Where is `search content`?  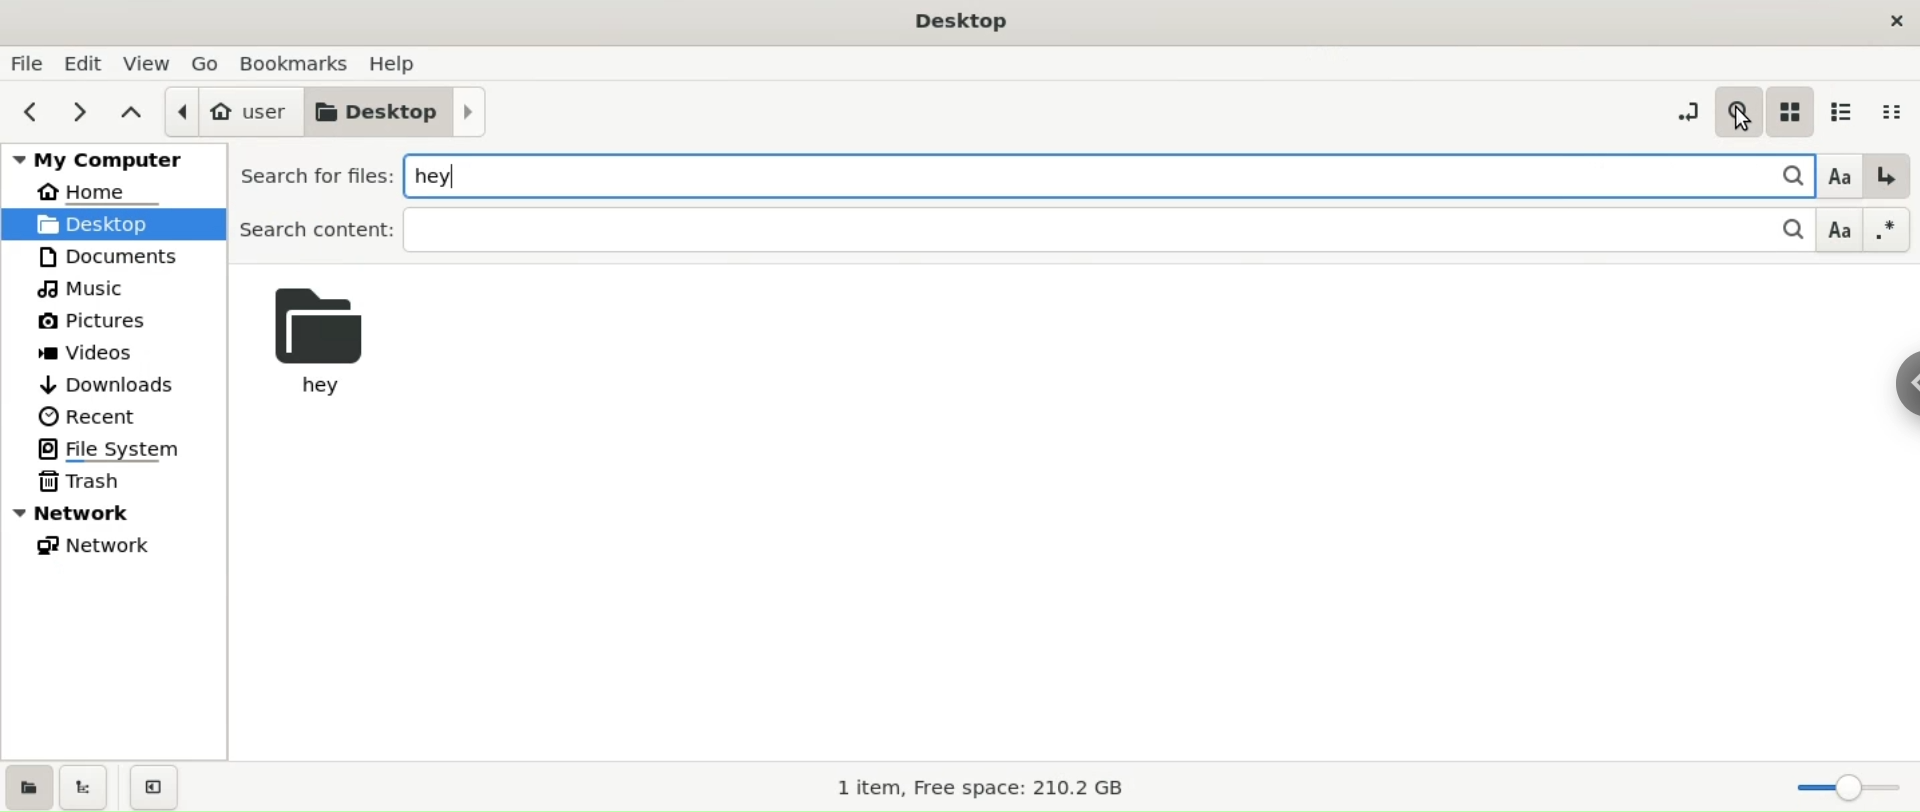 search content is located at coordinates (1066, 229).